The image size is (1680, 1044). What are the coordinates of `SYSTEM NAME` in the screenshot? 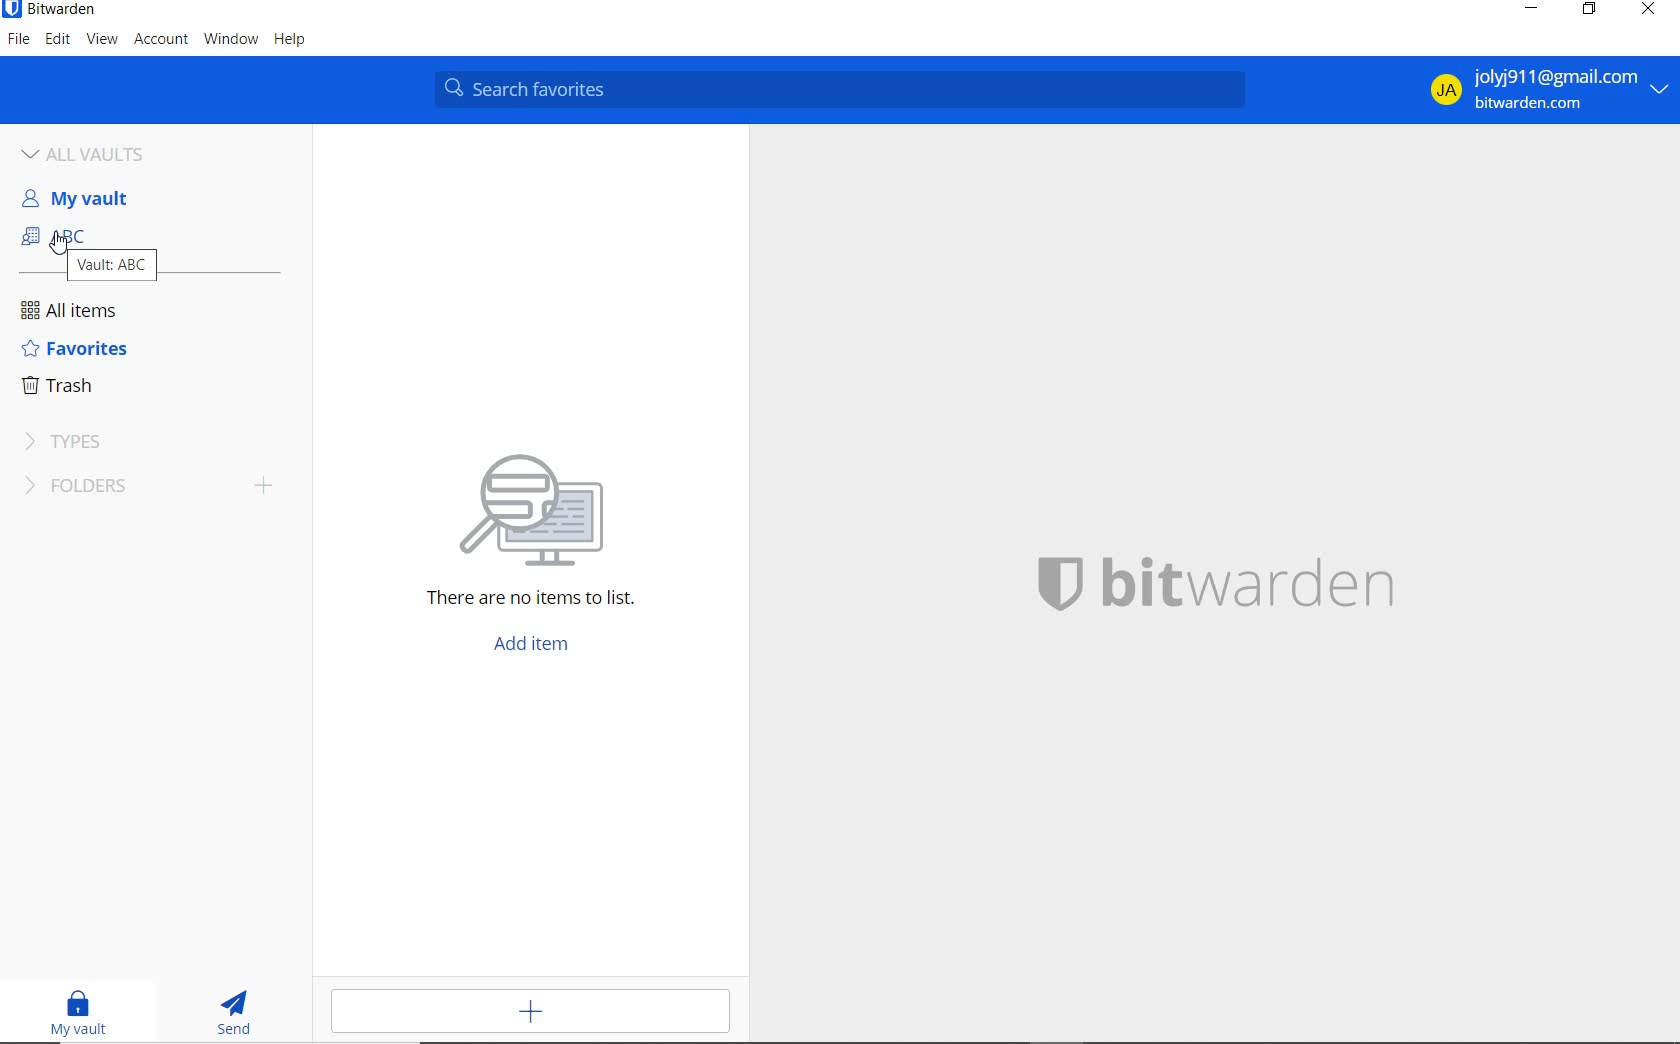 It's located at (51, 10).